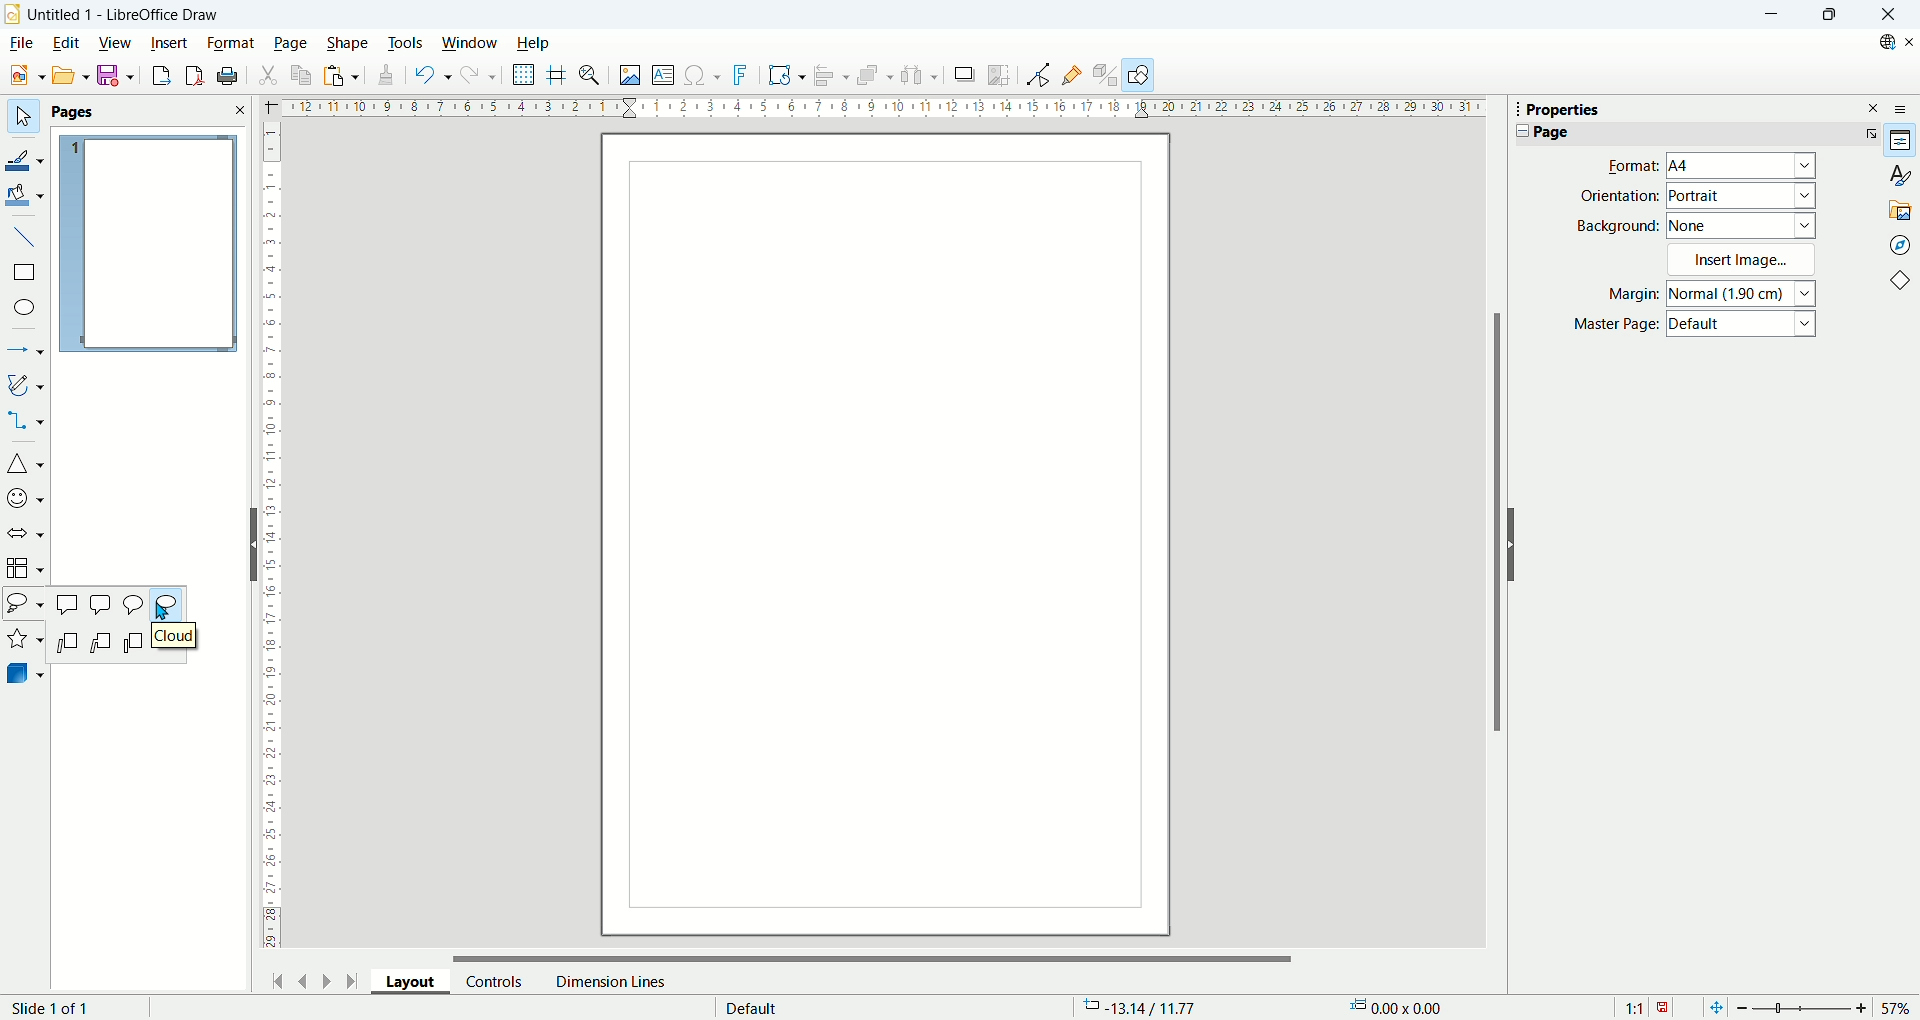 This screenshot has width=1920, height=1020. What do you see at coordinates (65, 45) in the screenshot?
I see `edit` at bounding box center [65, 45].